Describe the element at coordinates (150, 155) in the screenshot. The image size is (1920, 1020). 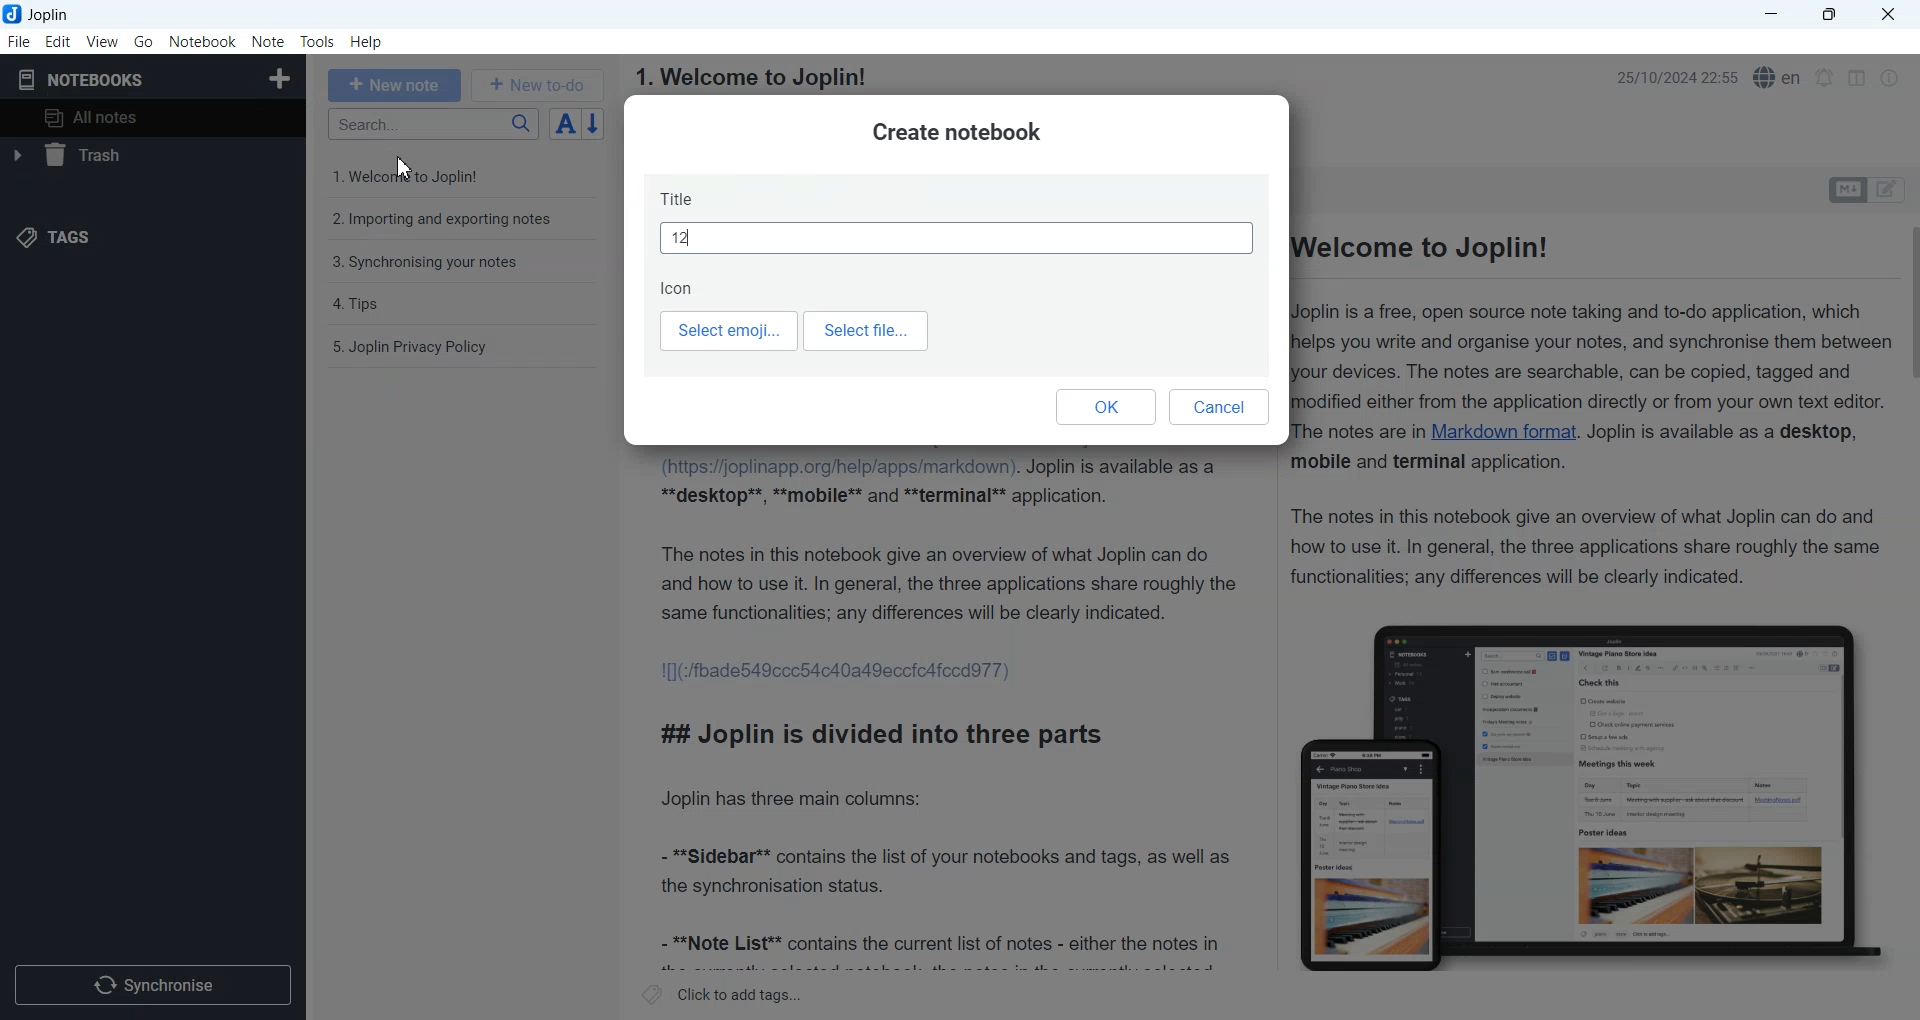
I see `Trash` at that location.